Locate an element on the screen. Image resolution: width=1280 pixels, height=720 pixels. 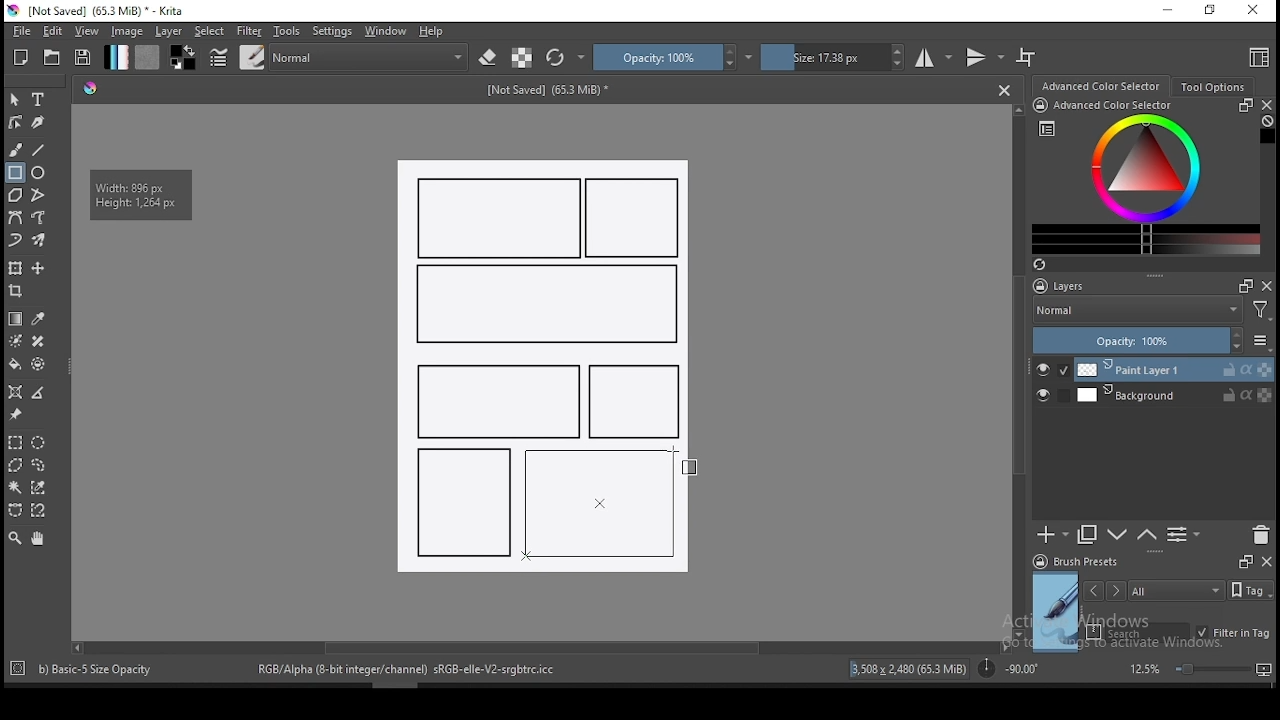
colors is located at coordinates (183, 57).